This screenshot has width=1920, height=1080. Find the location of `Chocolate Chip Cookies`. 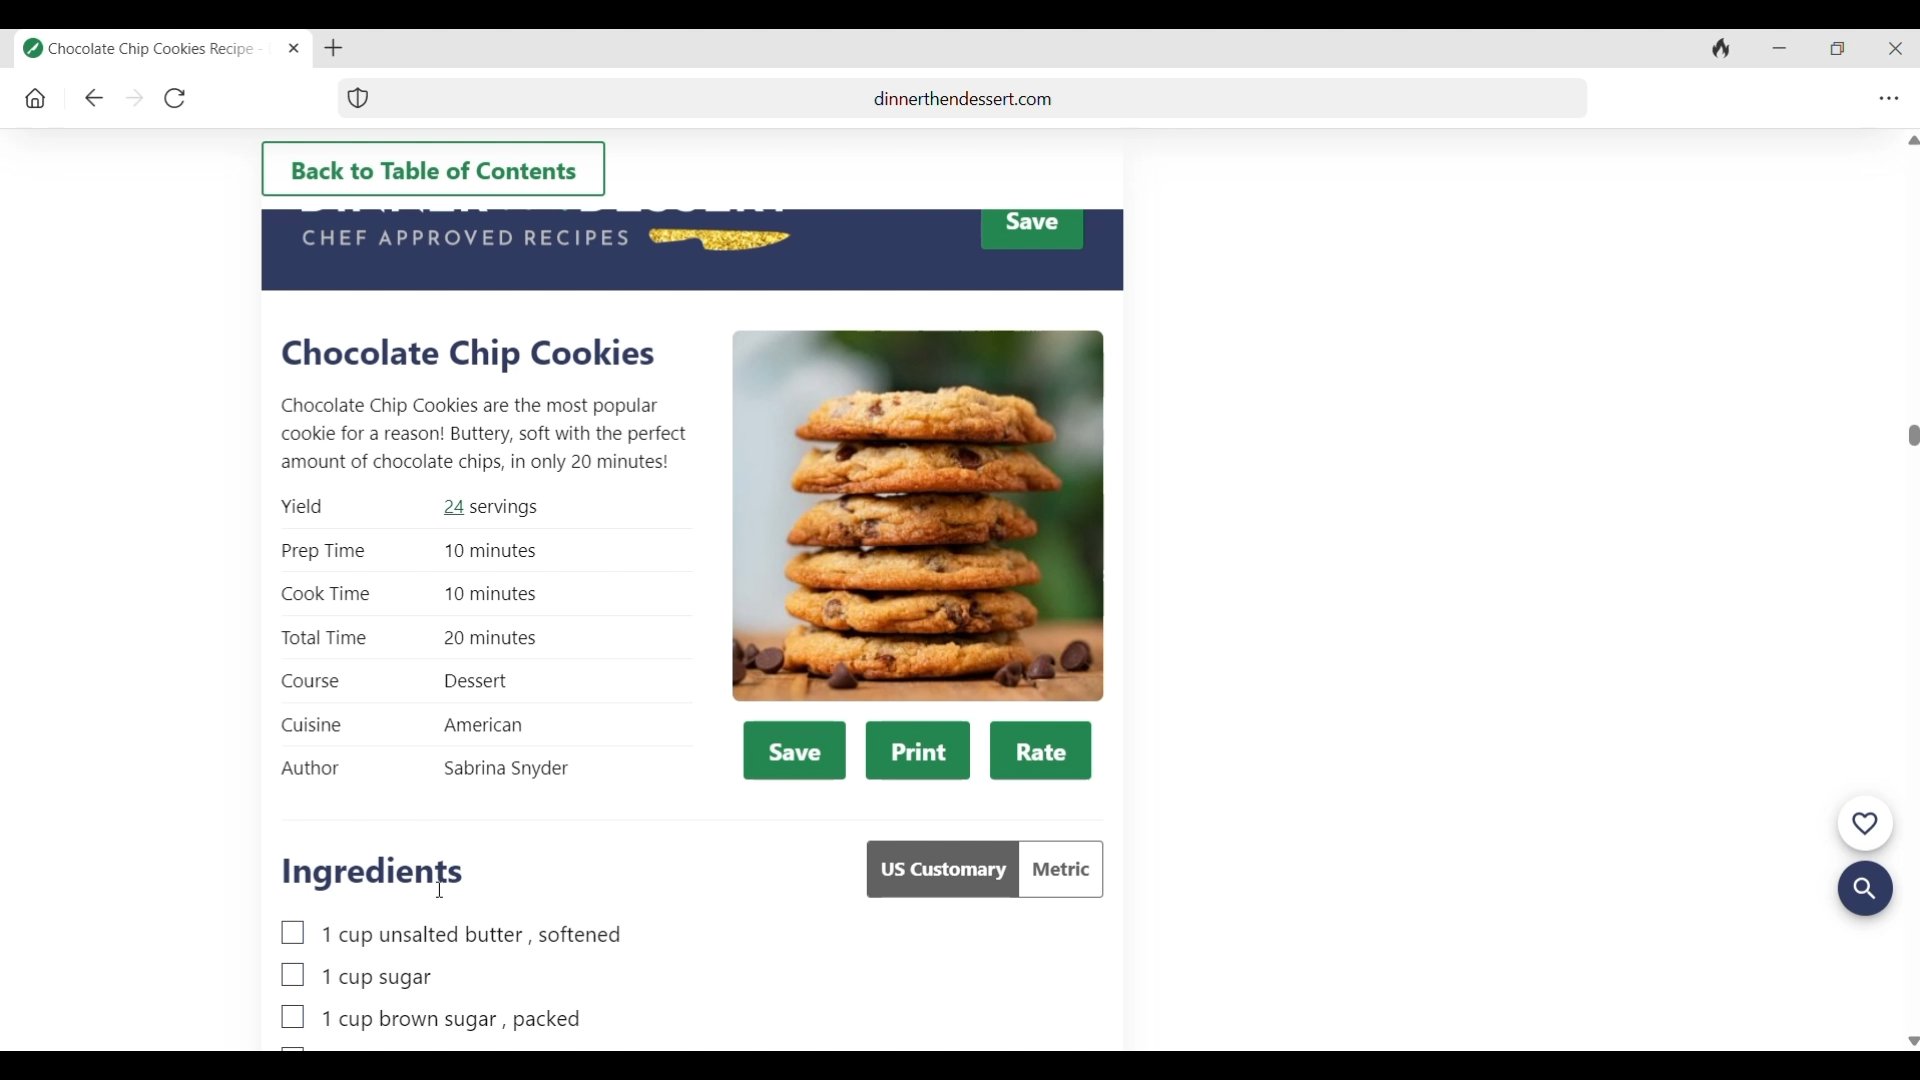

Chocolate Chip Cookies is located at coordinates (468, 354).